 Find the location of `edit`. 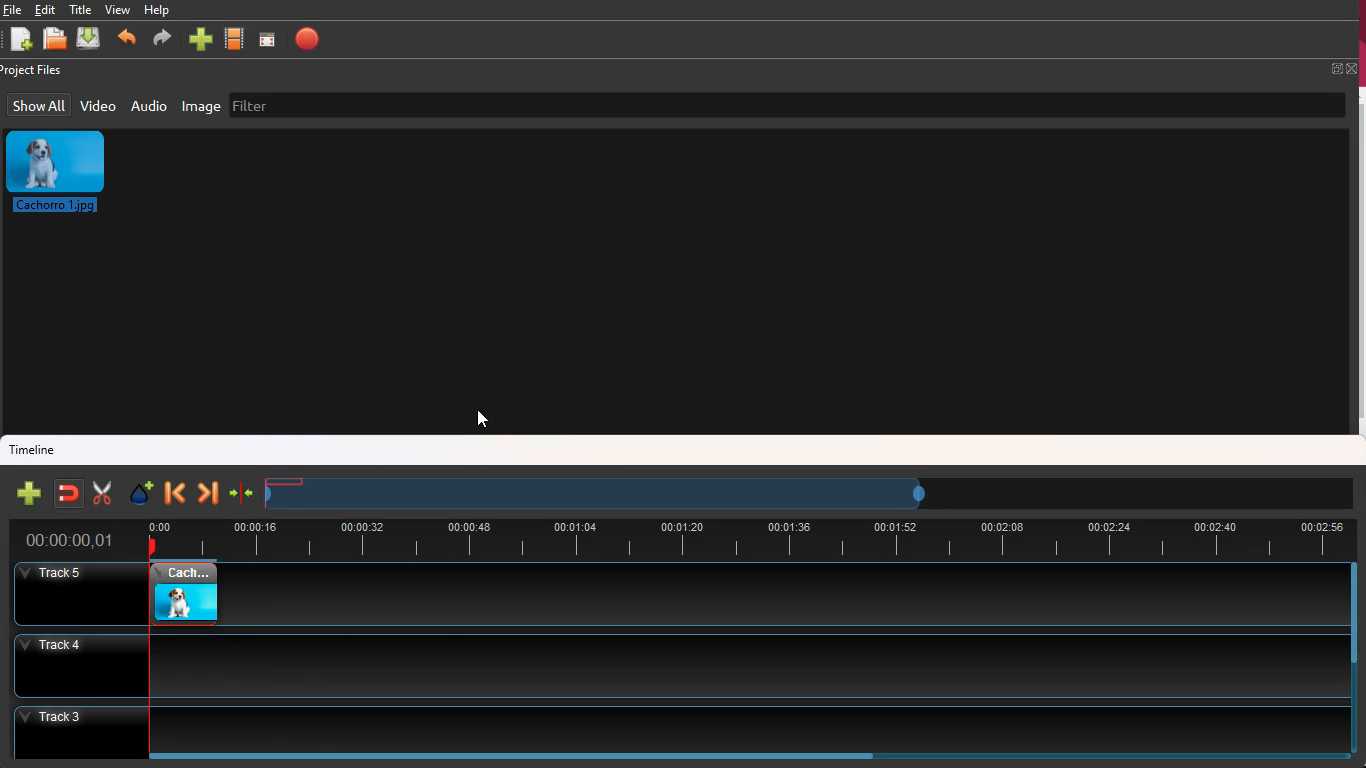

edit is located at coordinates (45, 10).